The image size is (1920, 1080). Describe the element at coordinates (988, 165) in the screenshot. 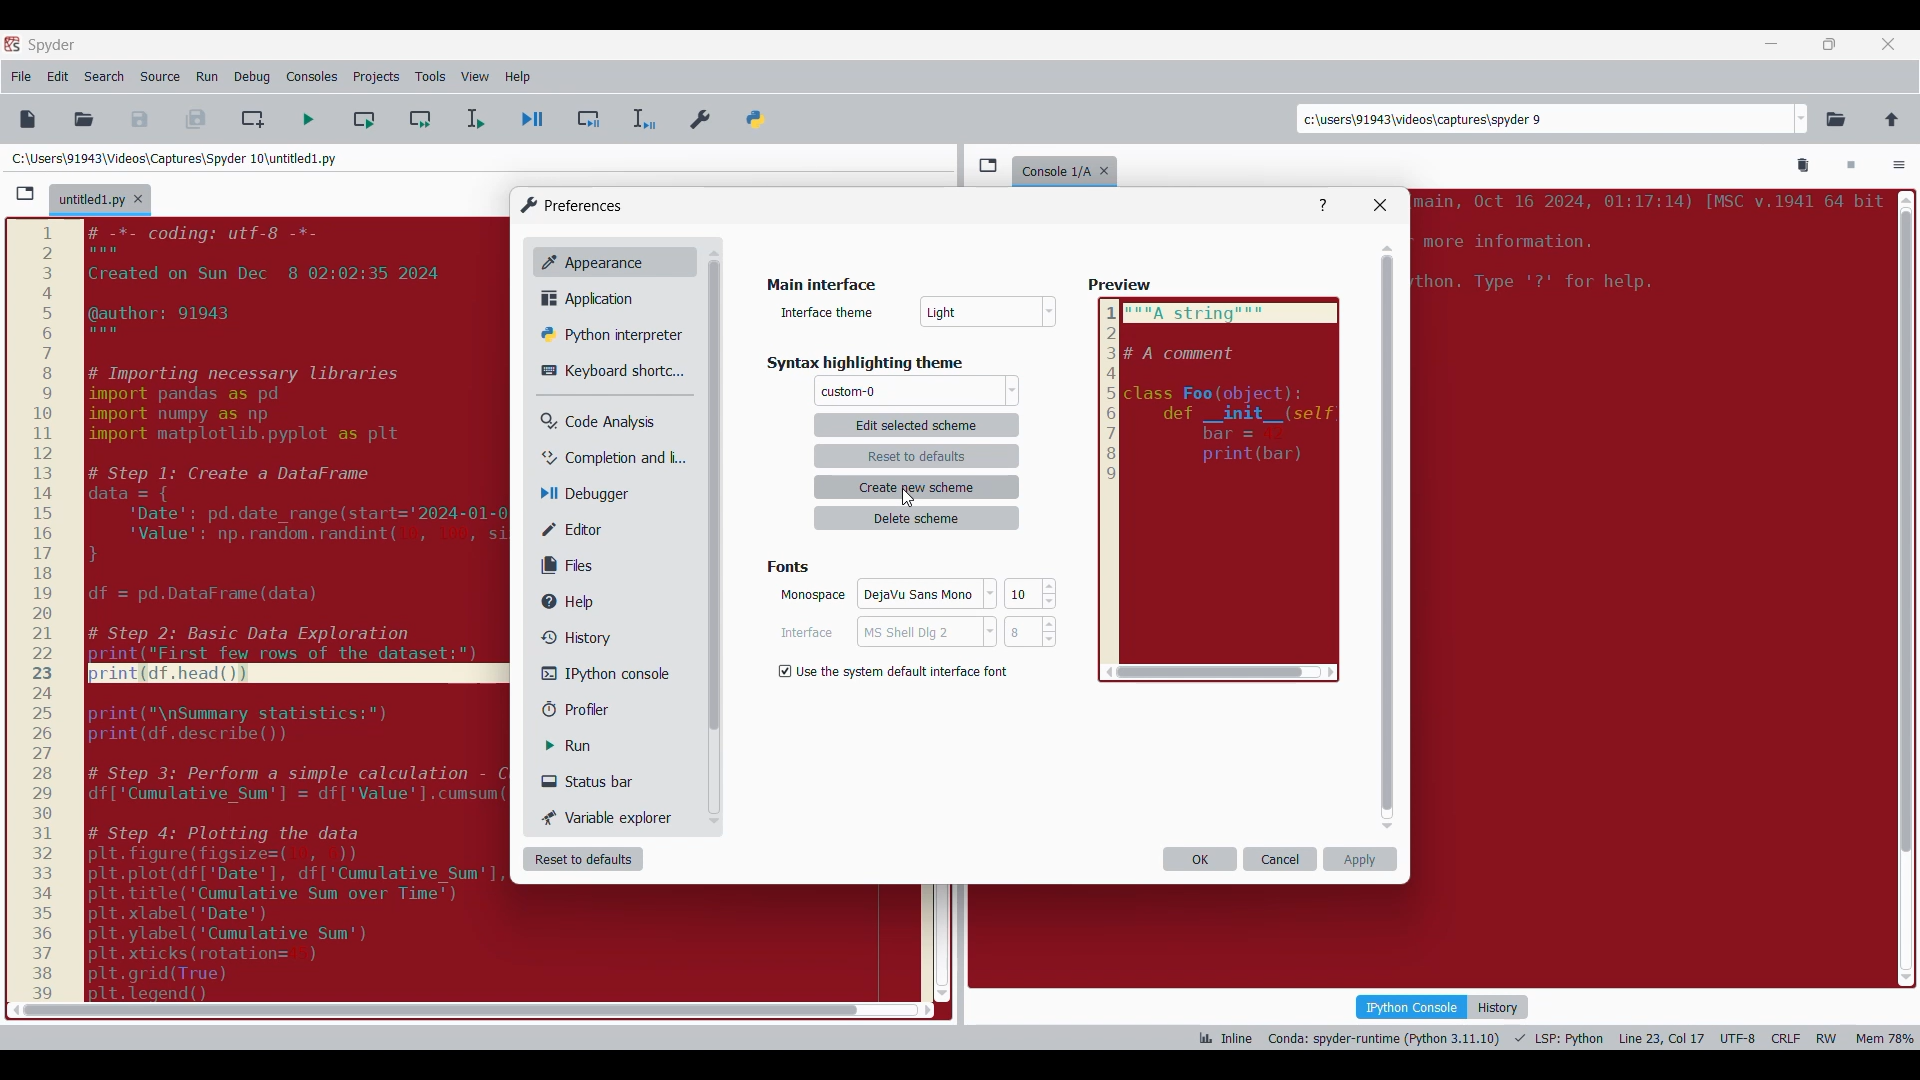

I see `Browse tabs` at that location.